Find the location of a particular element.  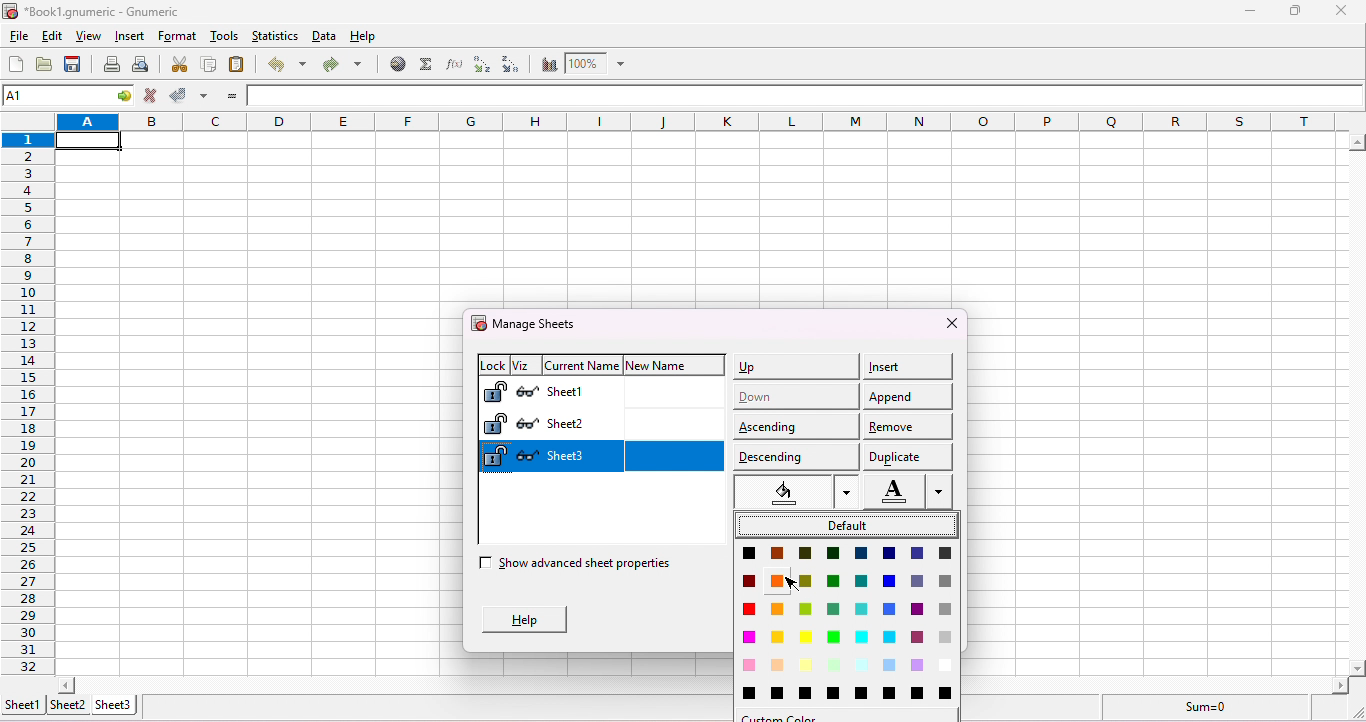

redo is located at coordinates (342, 61).